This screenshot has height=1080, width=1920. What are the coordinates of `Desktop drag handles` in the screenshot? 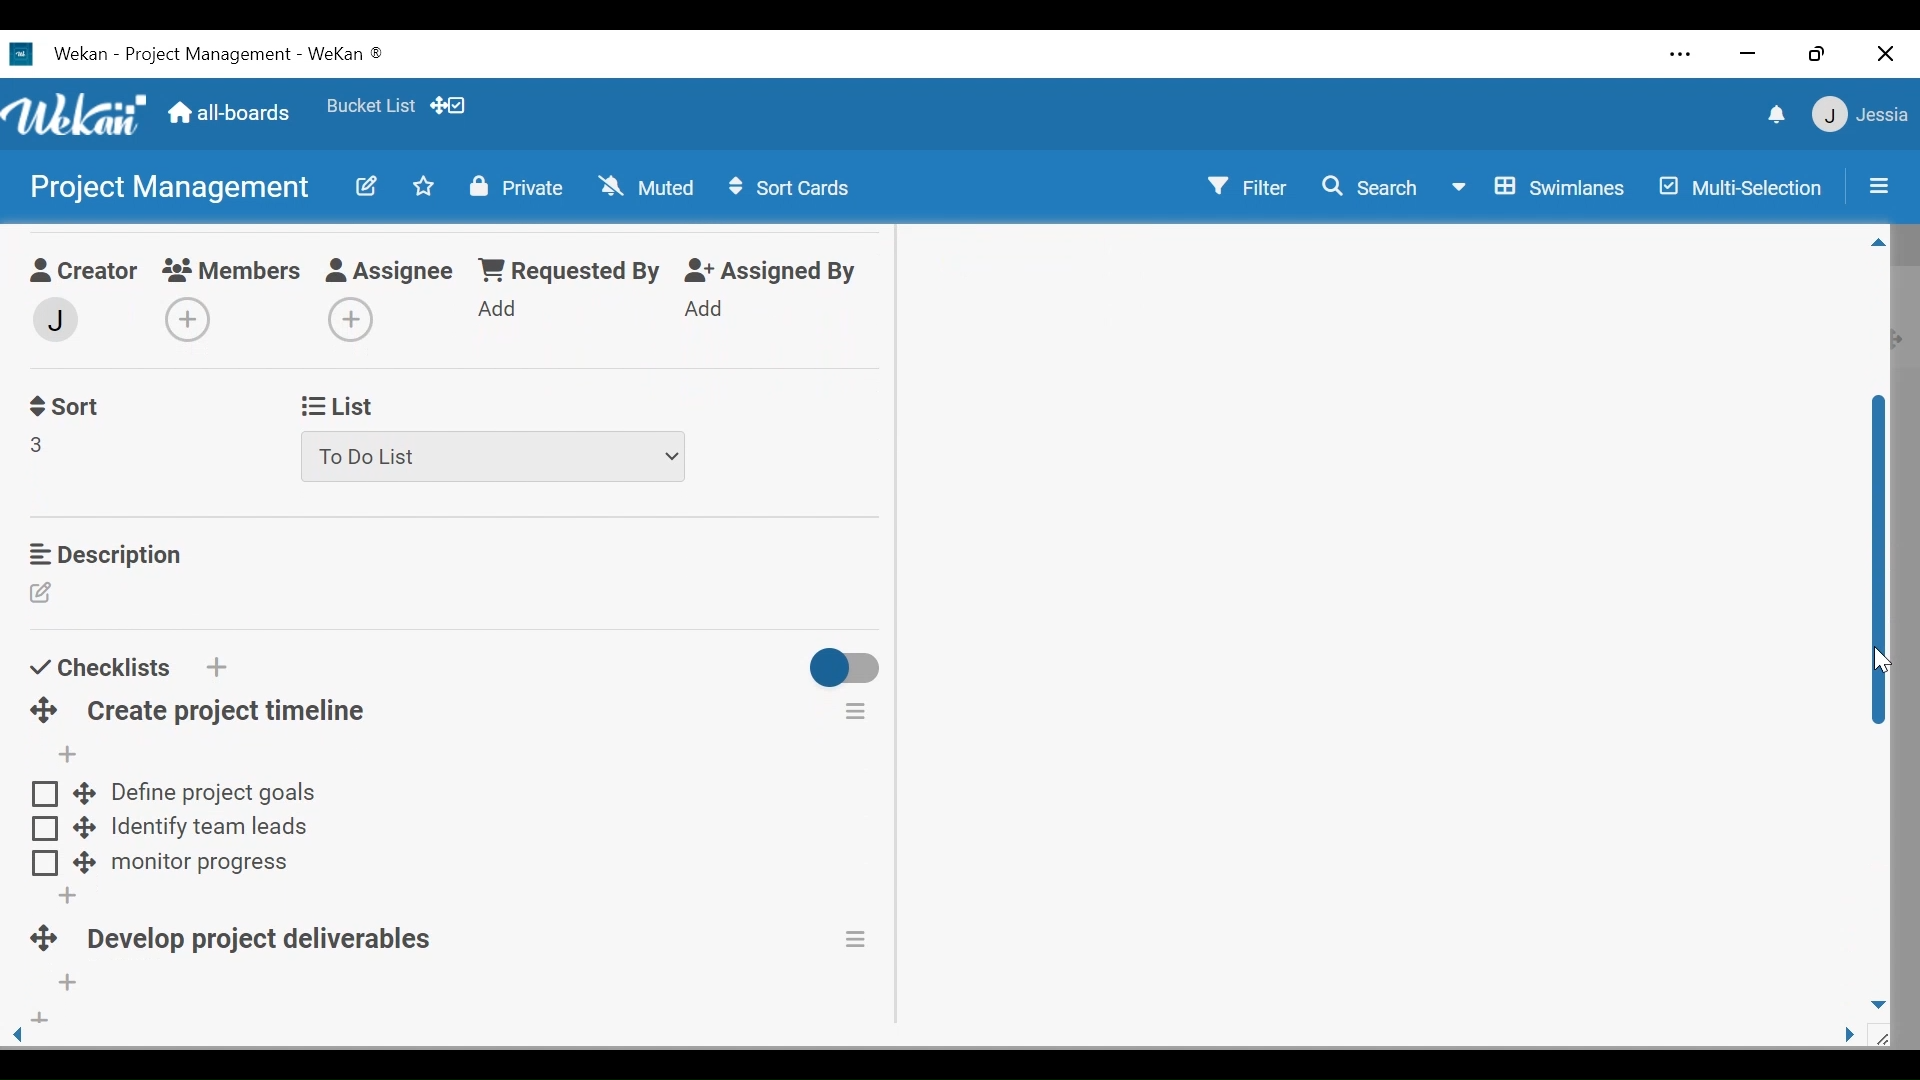 It's located at (40, 941).